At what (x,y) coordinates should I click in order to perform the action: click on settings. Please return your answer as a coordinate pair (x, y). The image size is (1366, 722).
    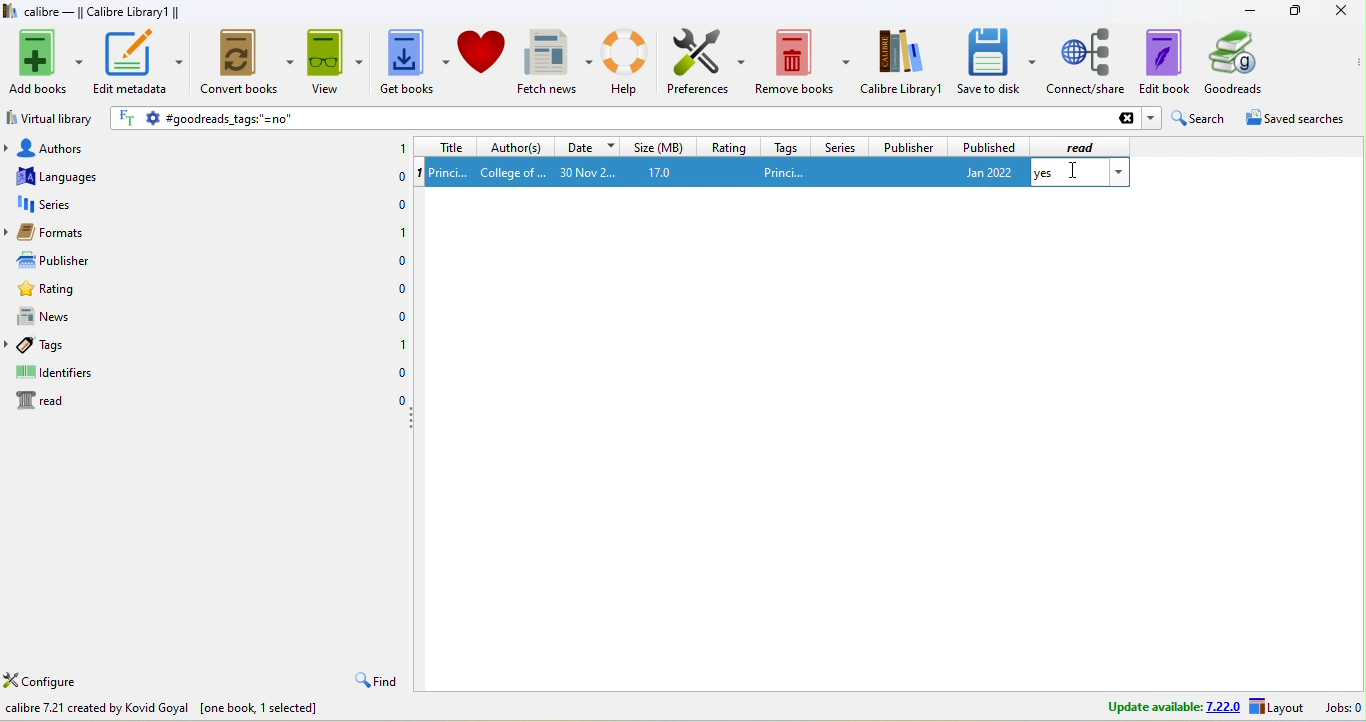
    Looking at the image, I should click on (152, 119).